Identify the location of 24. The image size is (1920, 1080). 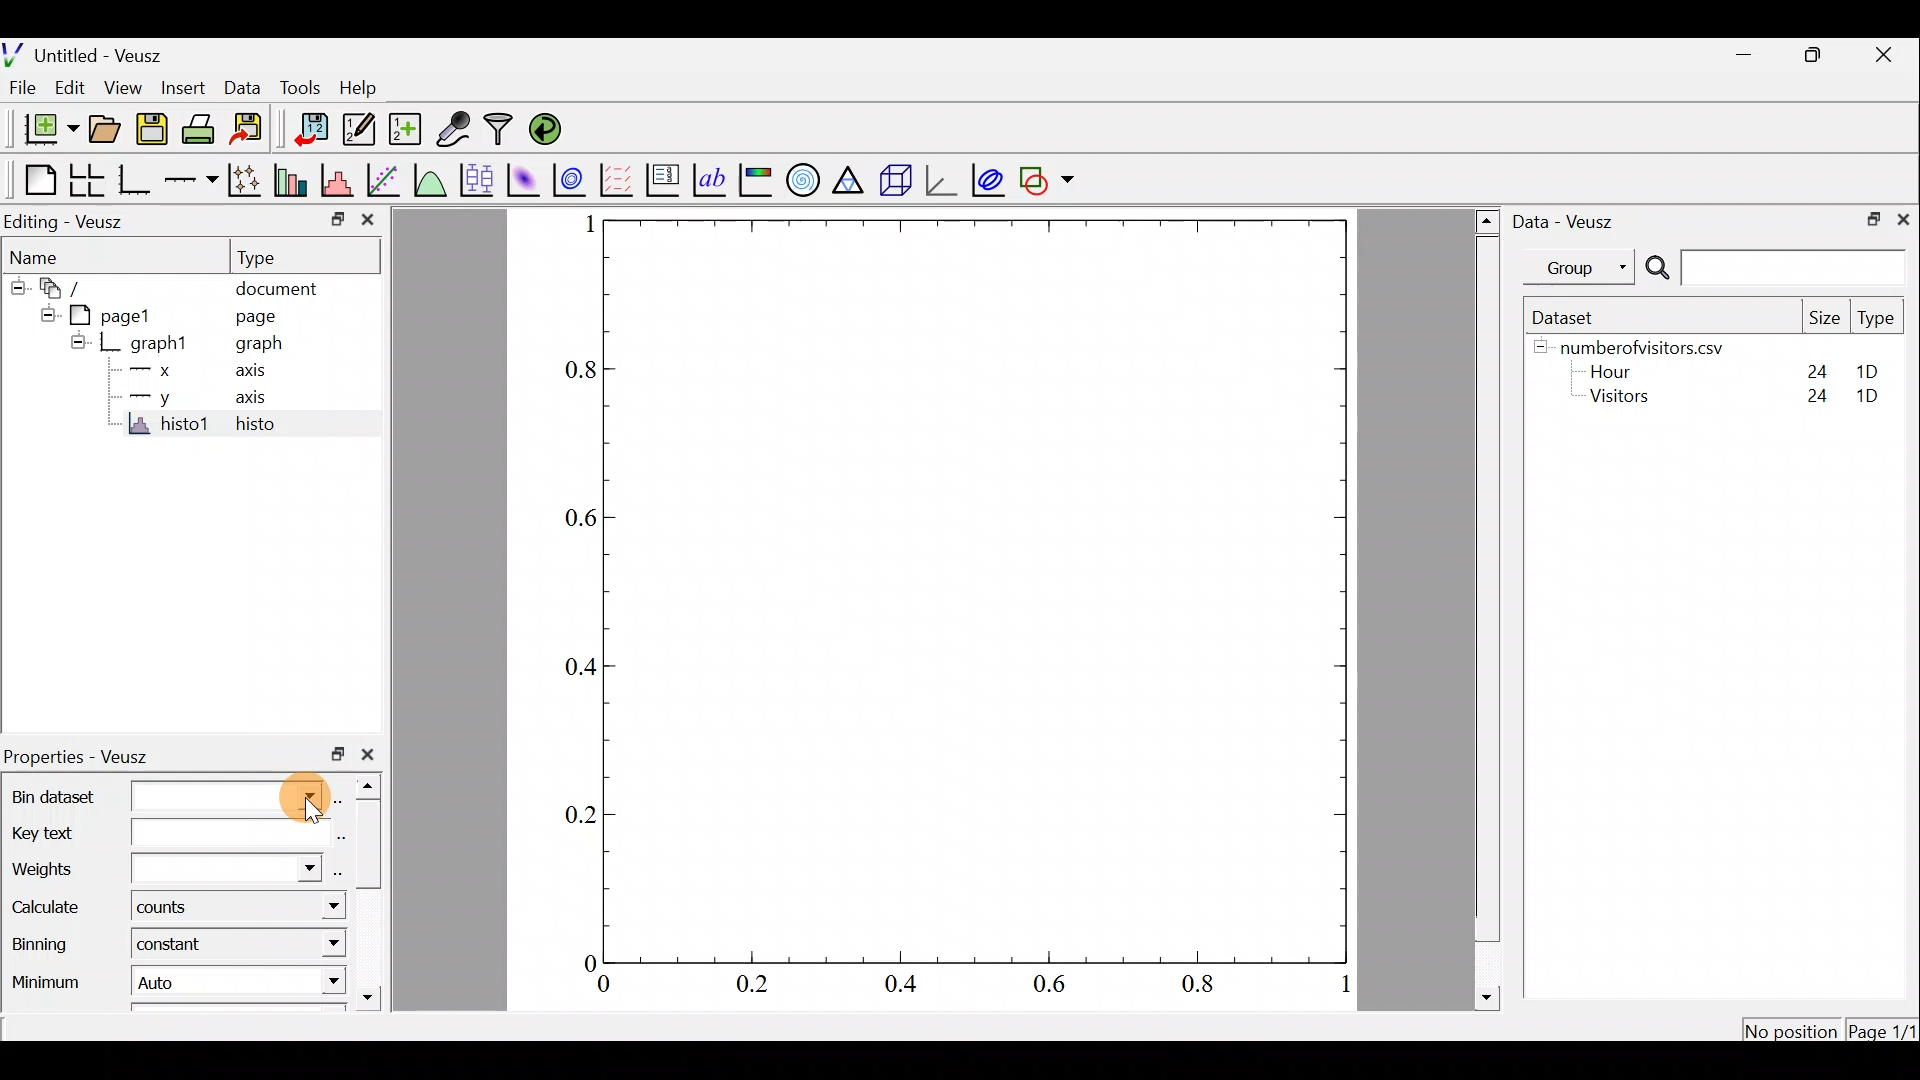
(1812, 397).